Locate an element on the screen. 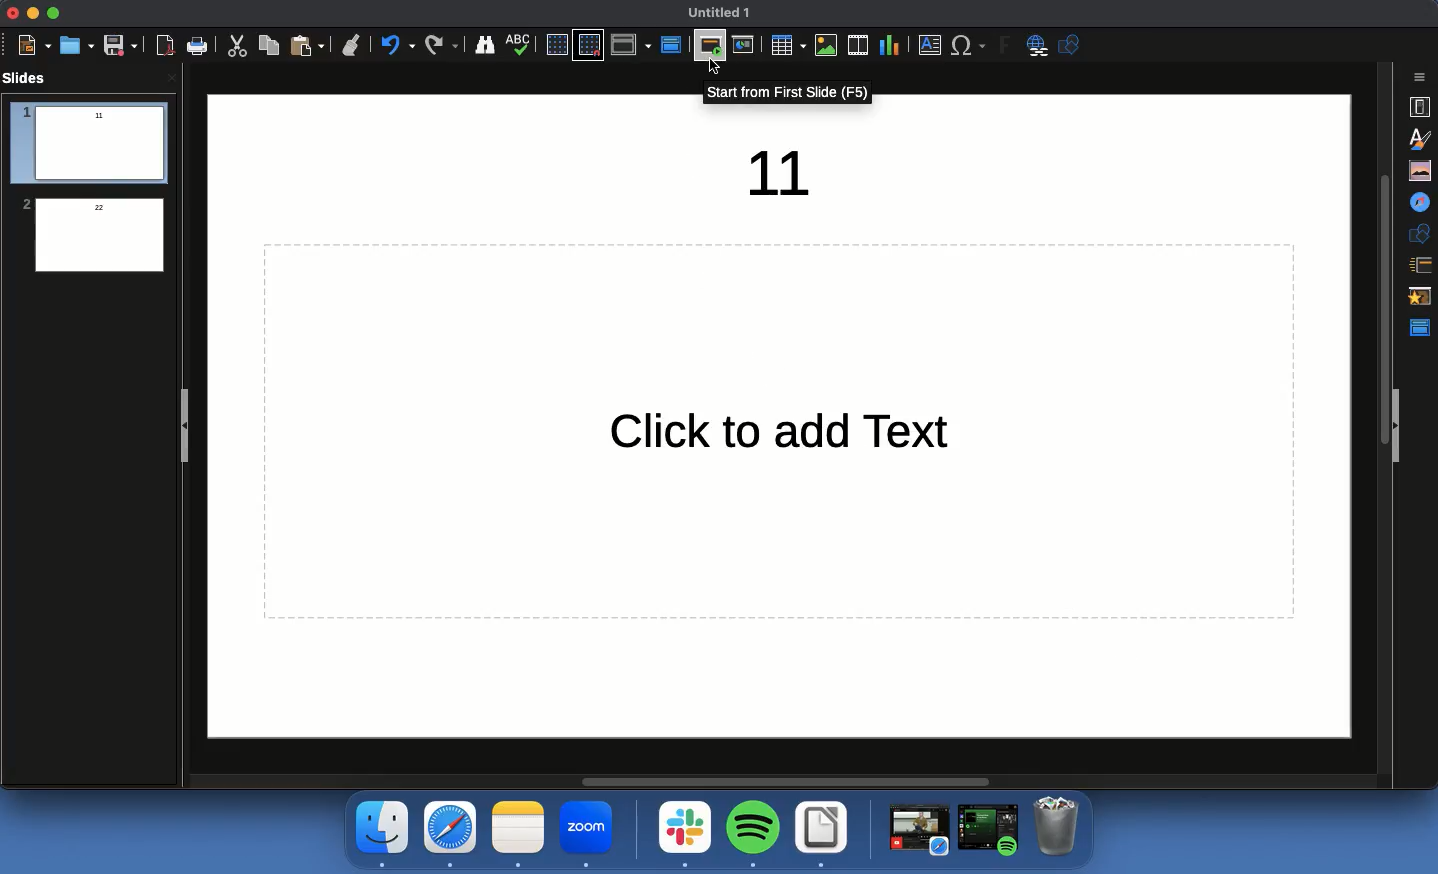 Image resolution: width=1438 pixels, height=874 pixels. Shapes is located at coordinates (1069, 48).